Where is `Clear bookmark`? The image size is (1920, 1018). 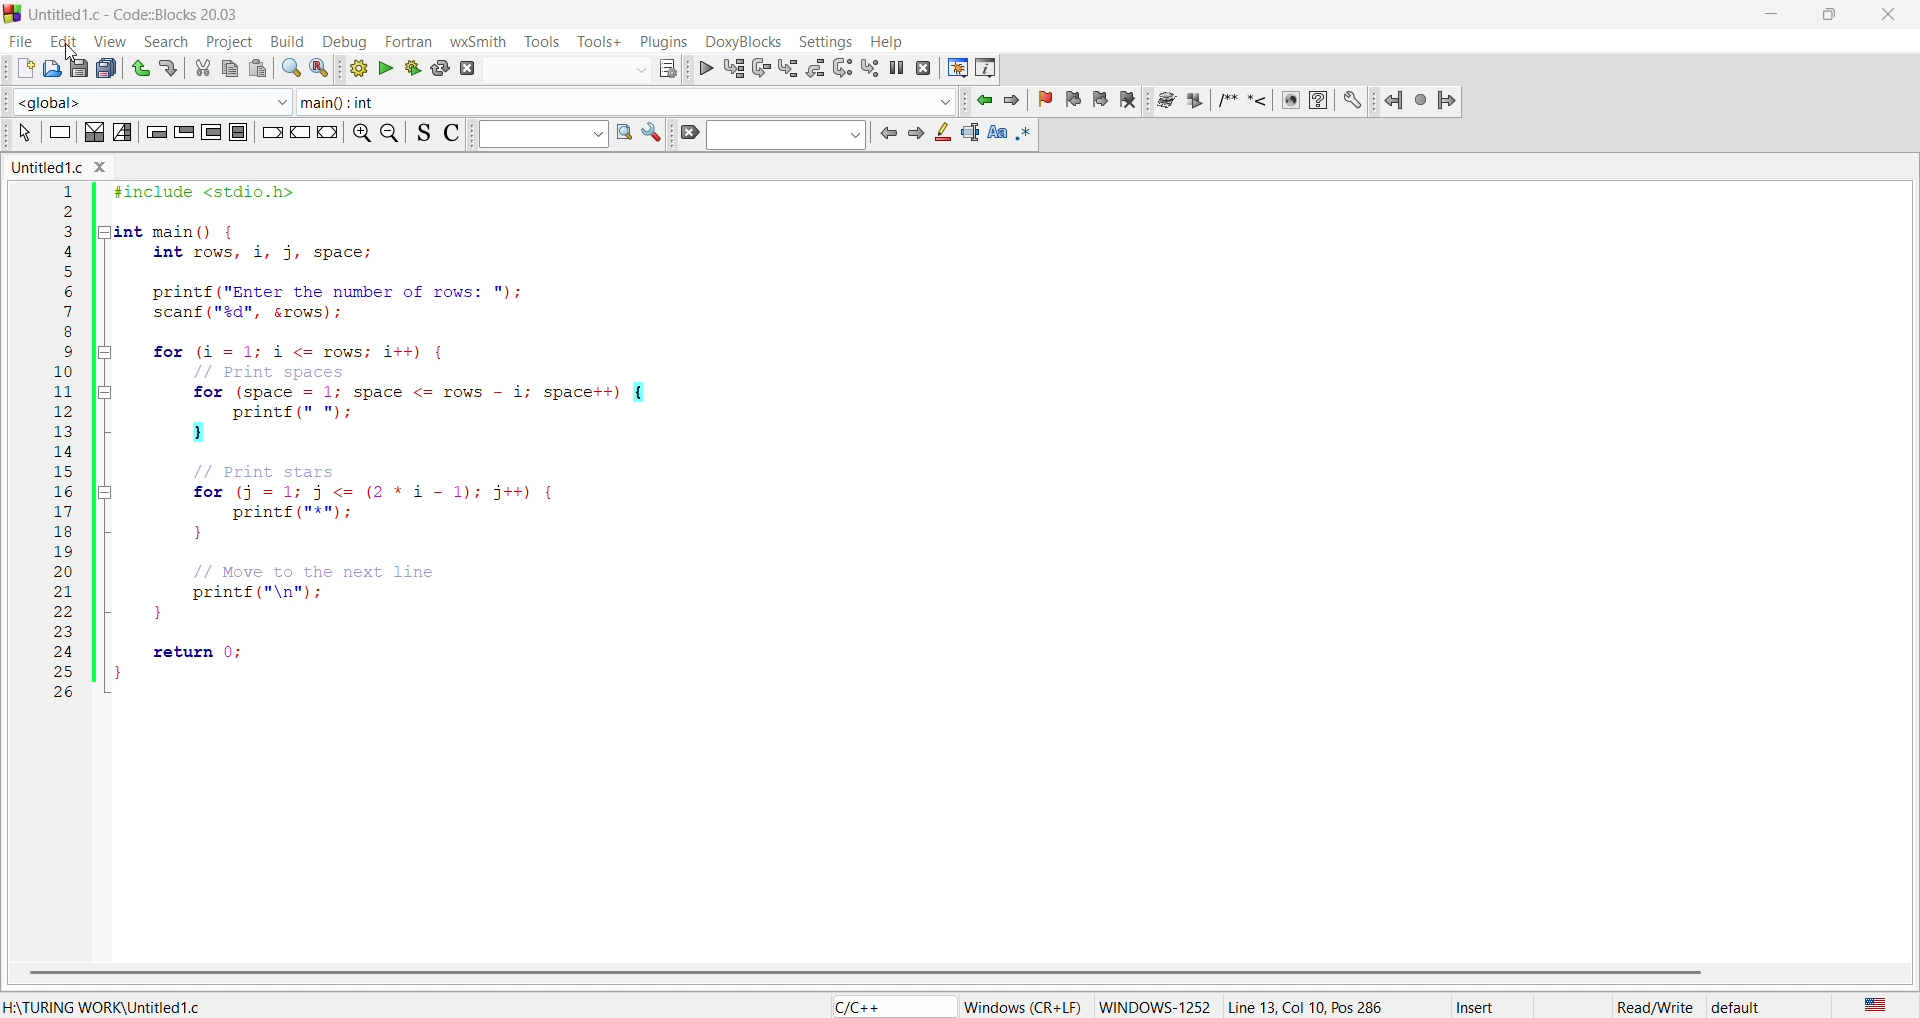 Clear bookmark is located at coordinates (1127, 101).